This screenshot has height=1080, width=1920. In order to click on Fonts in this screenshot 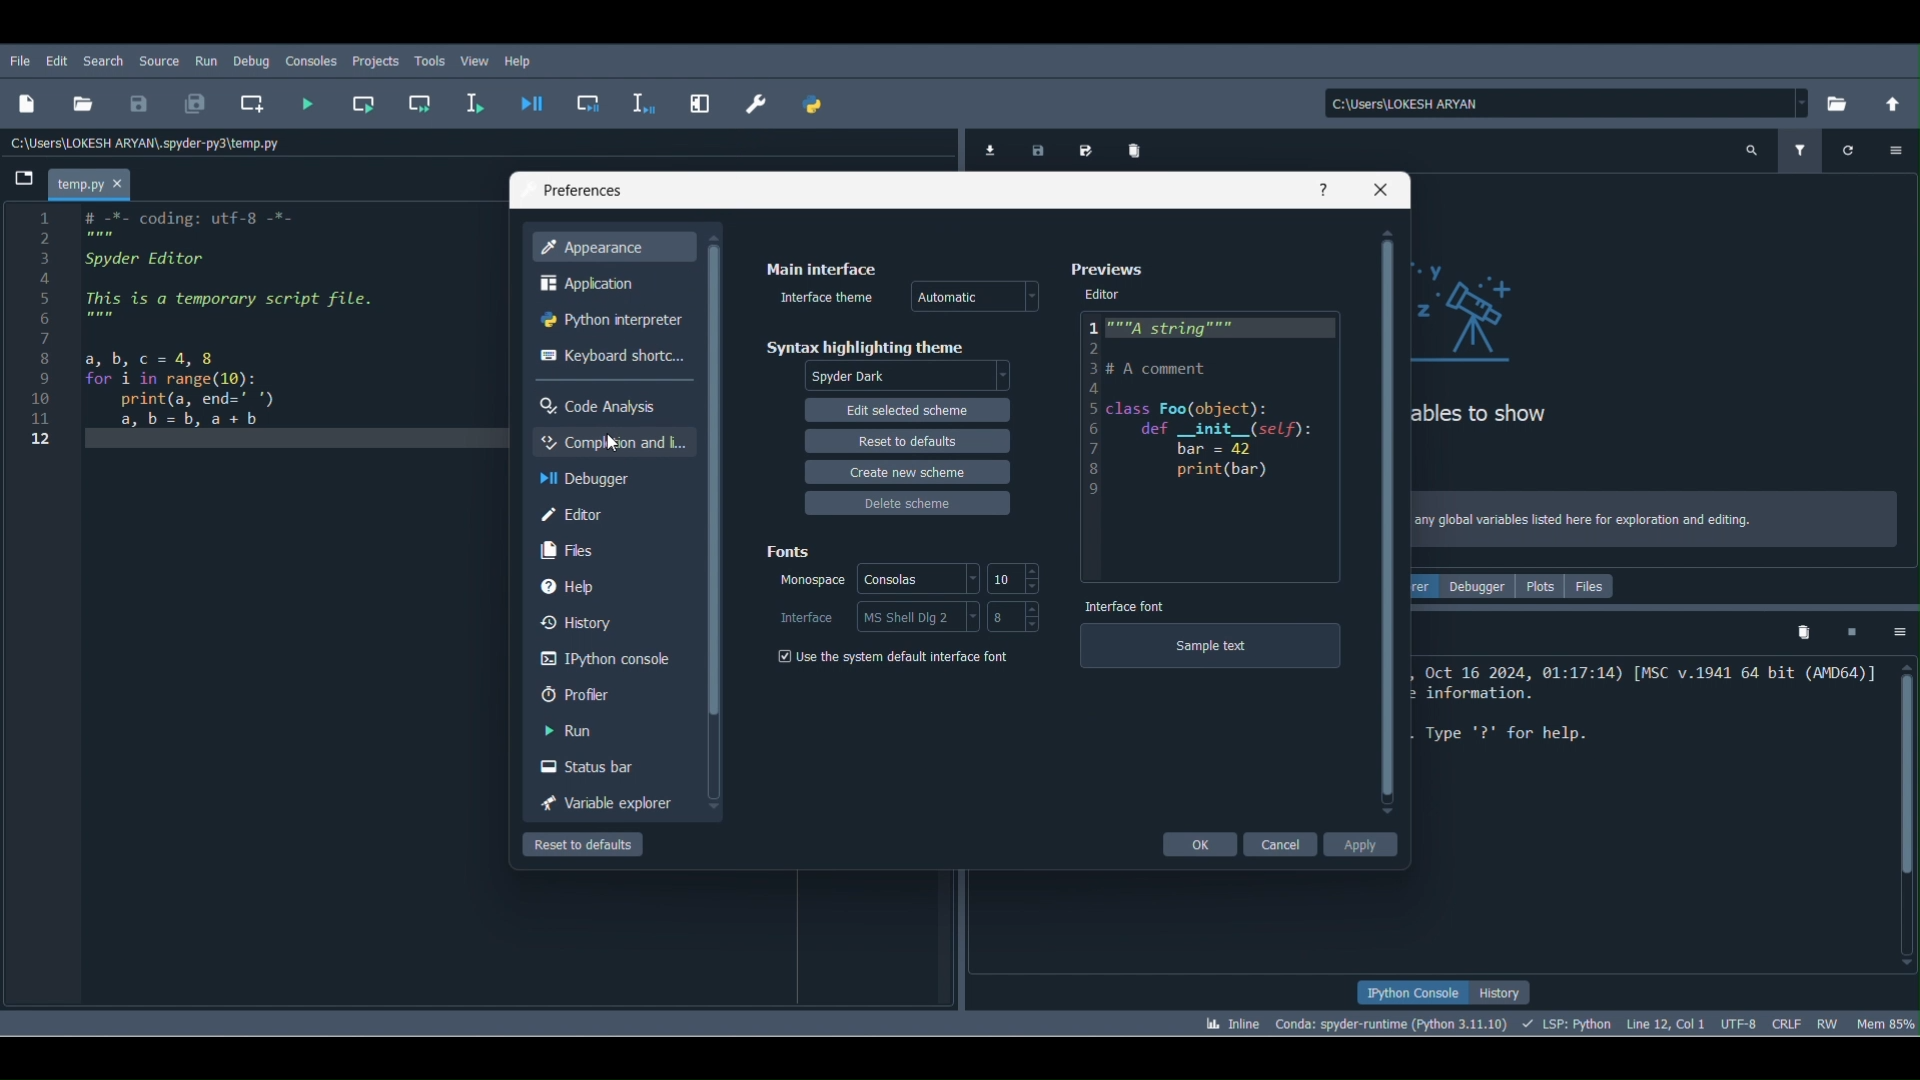, I will do `click(787, 552)`.